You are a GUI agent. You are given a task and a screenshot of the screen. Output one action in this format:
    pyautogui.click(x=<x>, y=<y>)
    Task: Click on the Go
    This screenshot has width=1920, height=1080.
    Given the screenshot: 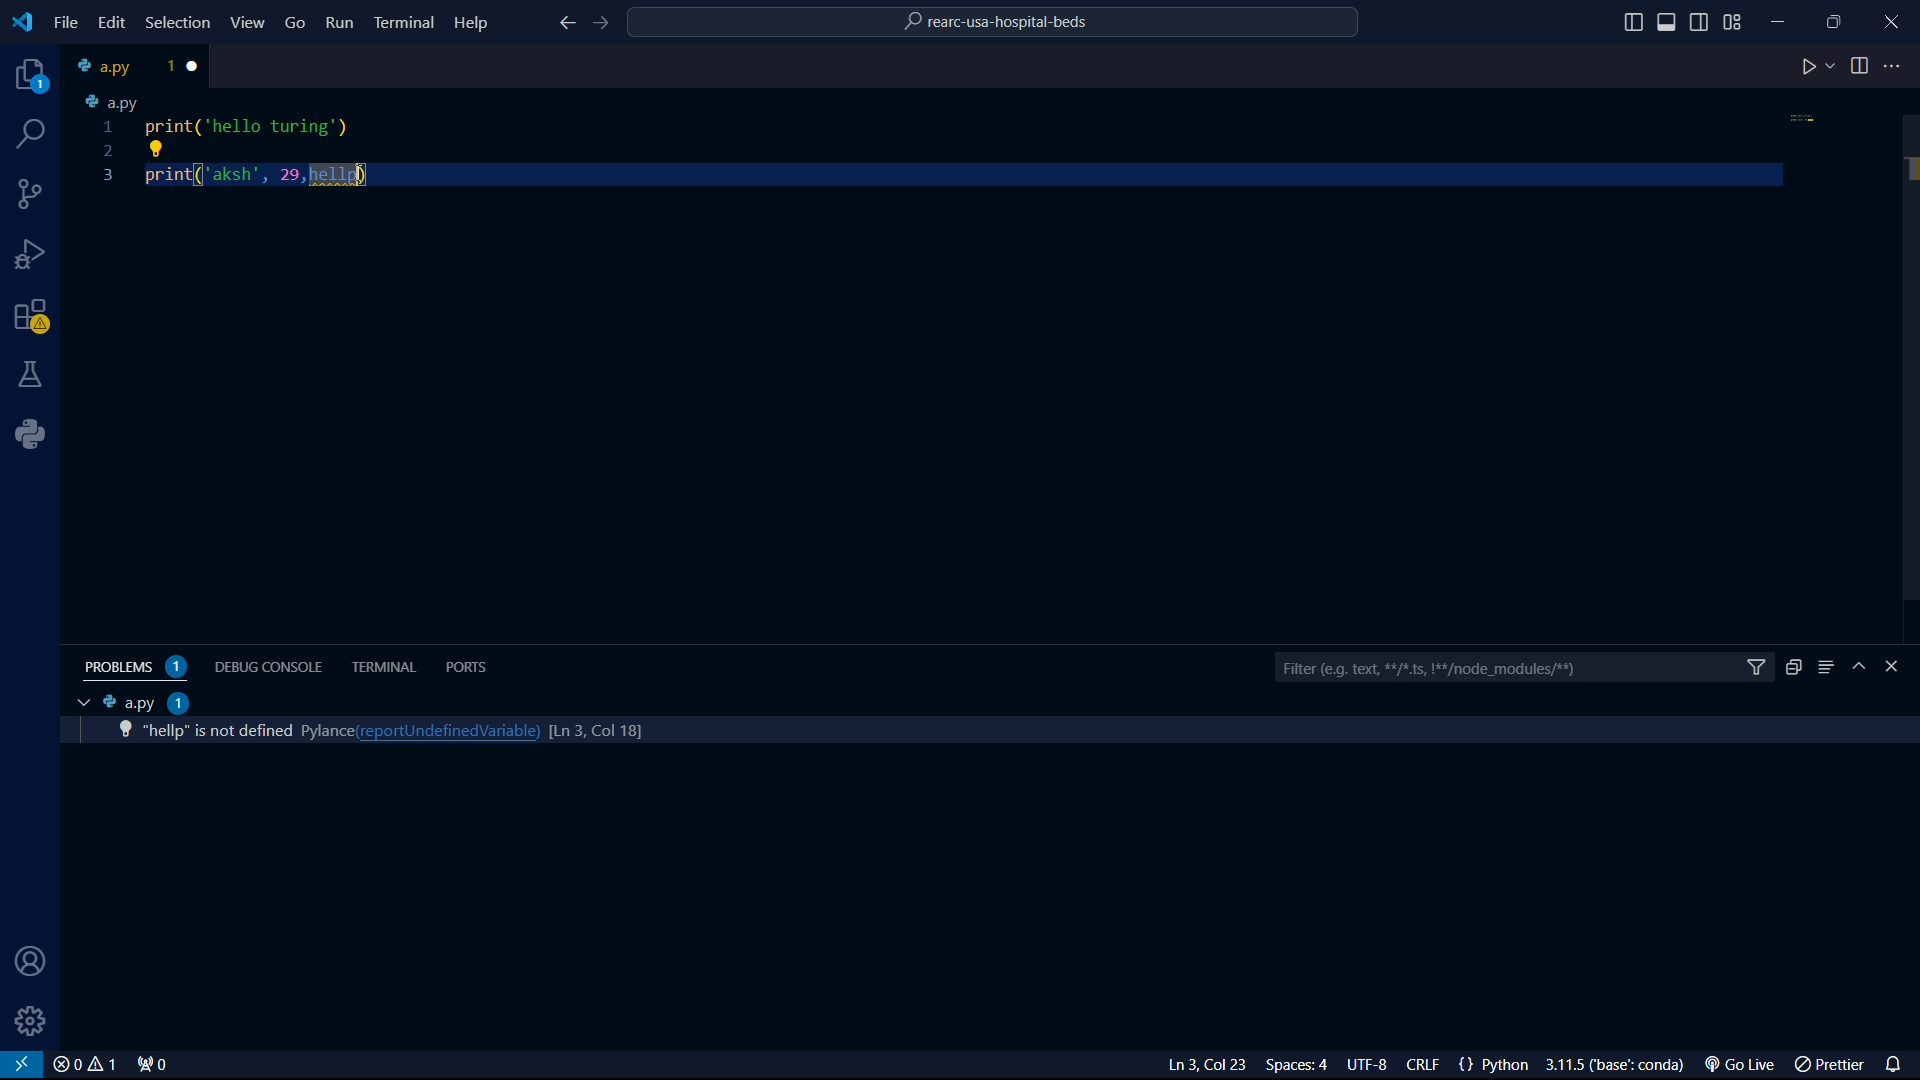 What is the action you would take?
    pyautogui.click(x=296, y=21)
    